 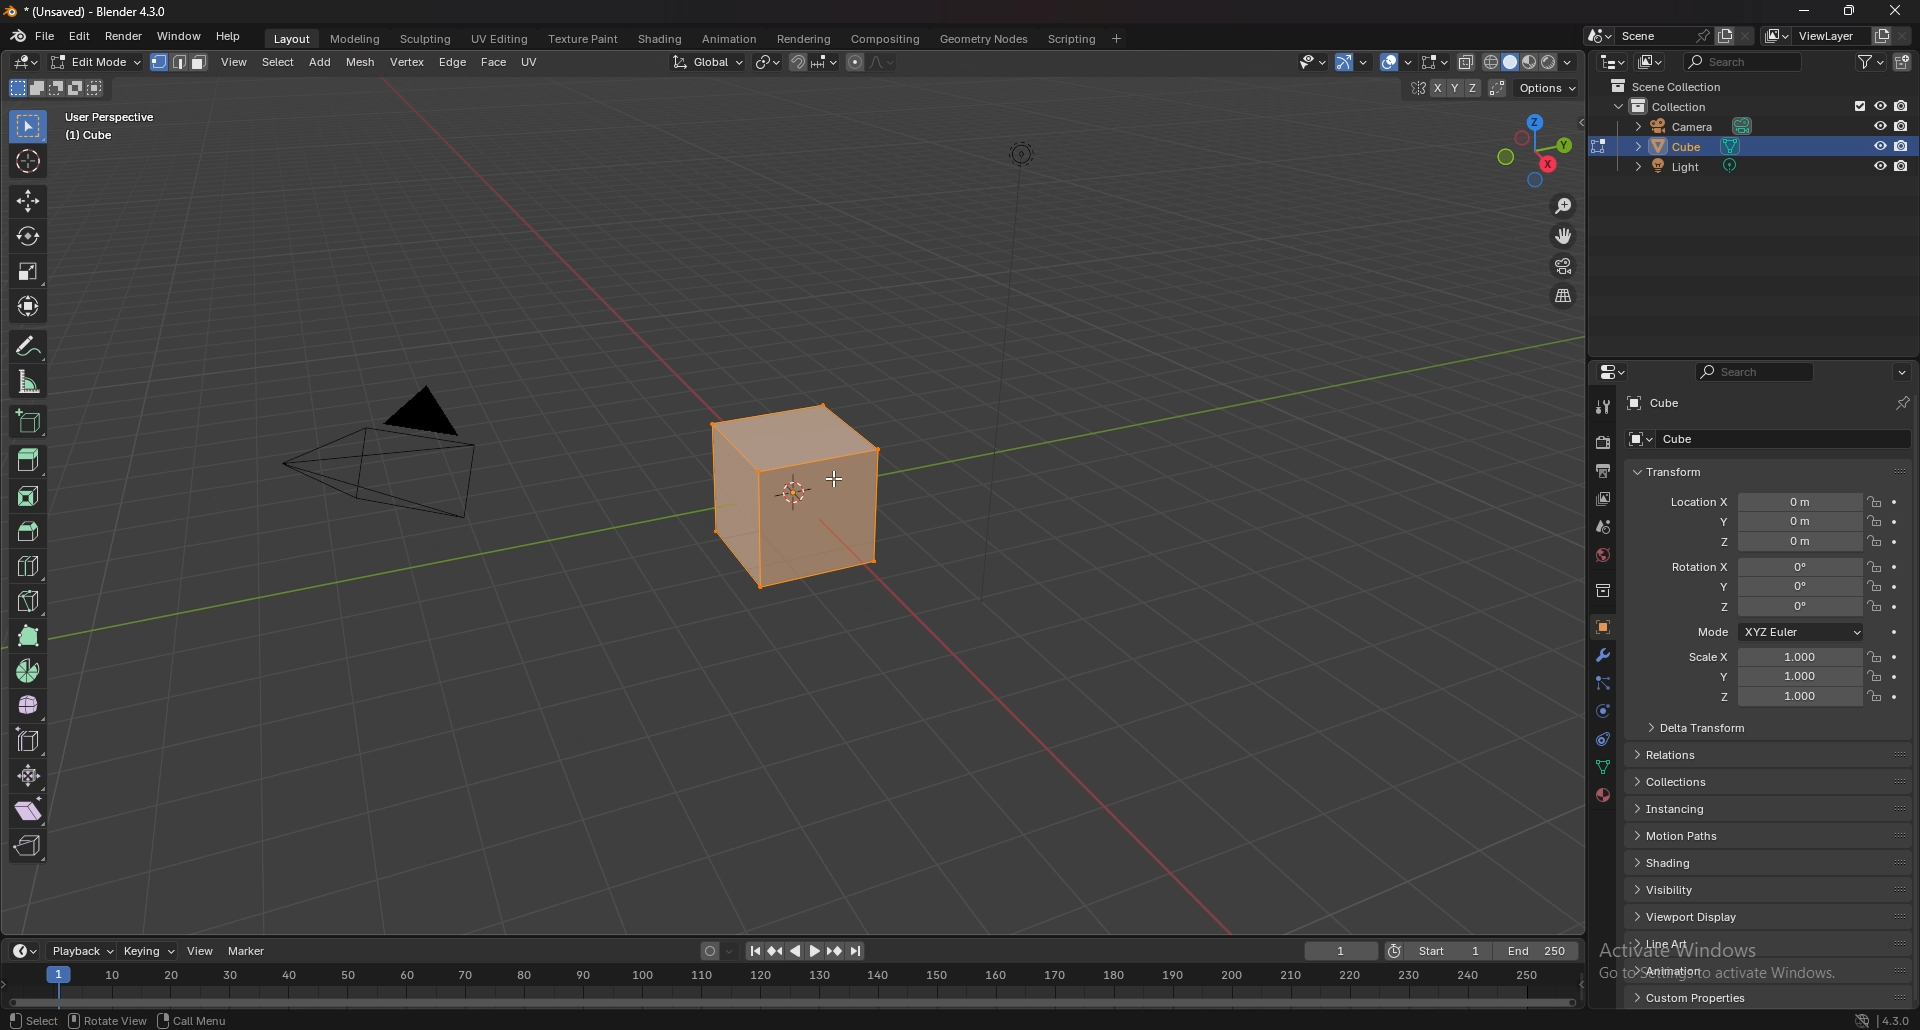 What do you see at coordinates (1770, 677) in the screenshot?
I see `scale y` at bounding box center [1770, 677].